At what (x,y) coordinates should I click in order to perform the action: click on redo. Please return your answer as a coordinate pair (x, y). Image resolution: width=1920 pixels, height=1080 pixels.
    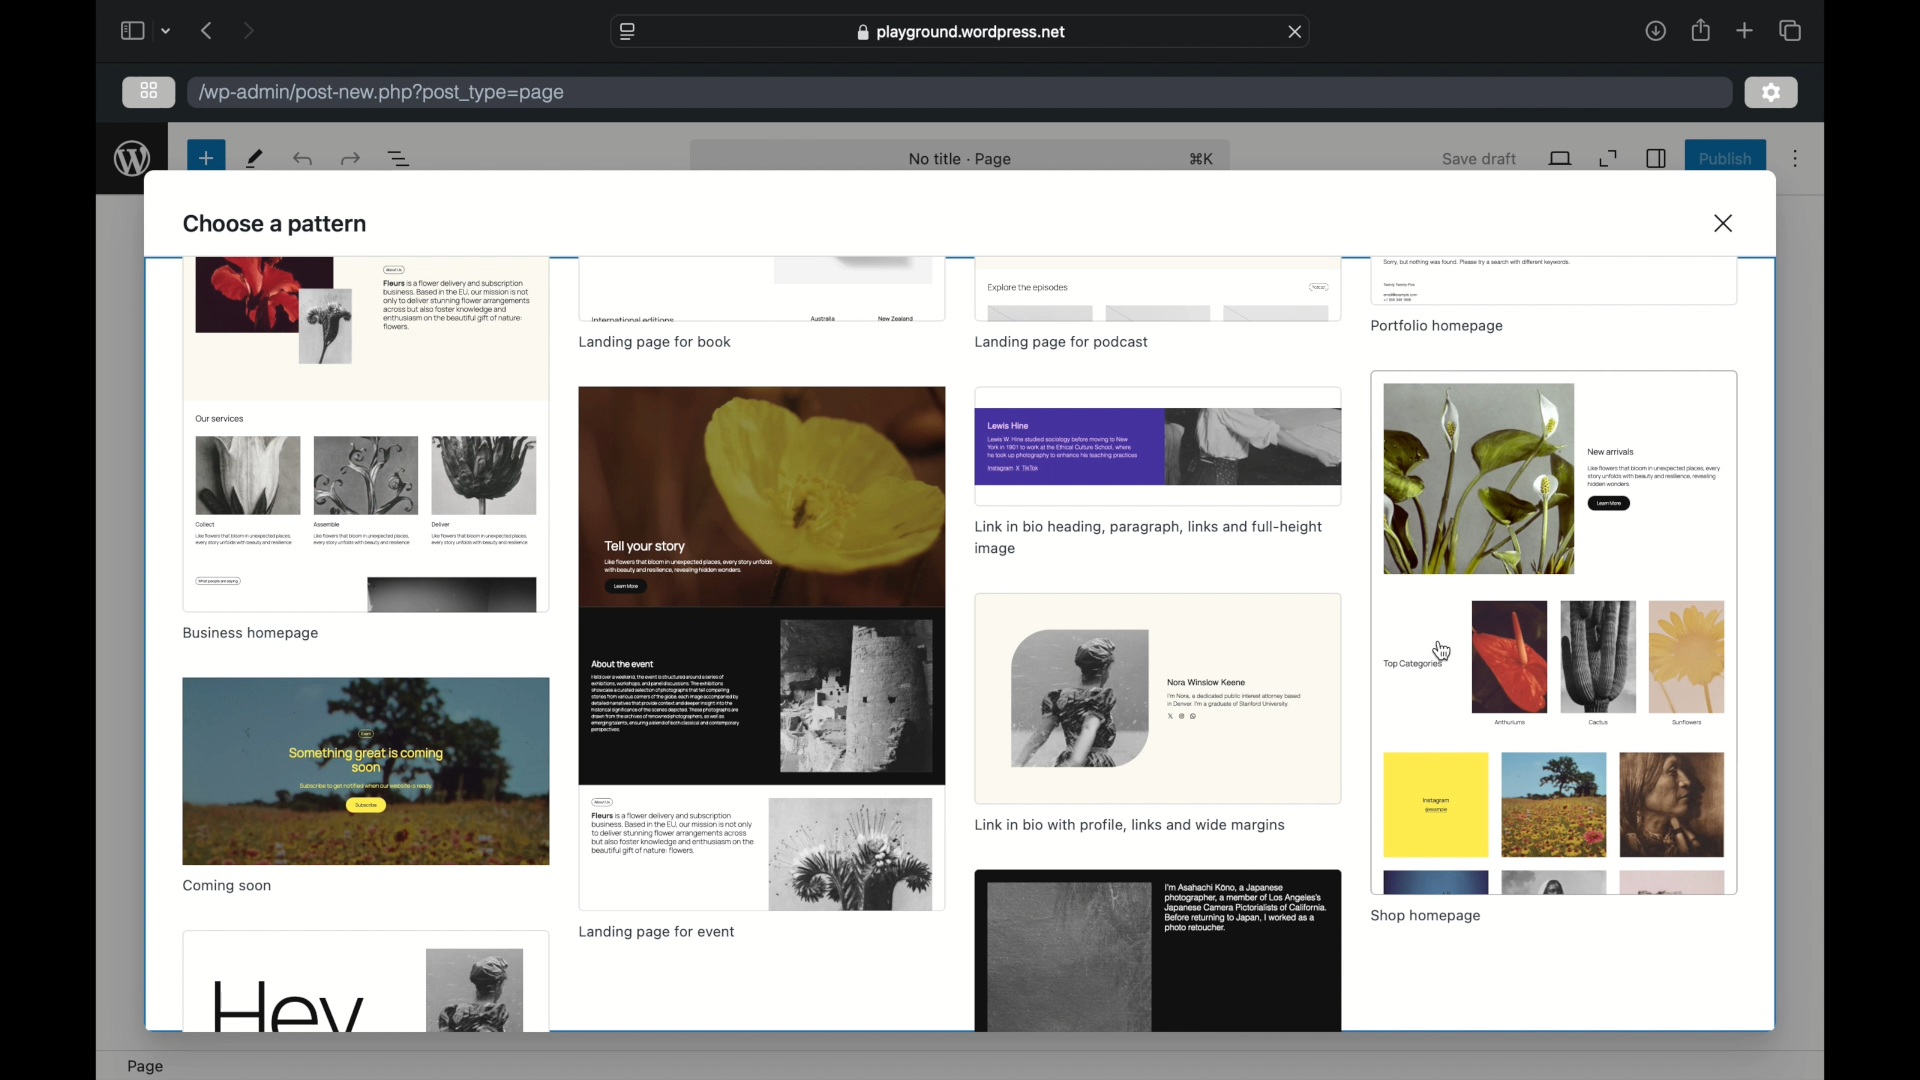
    Looking at the image, I should click on (305, 159).